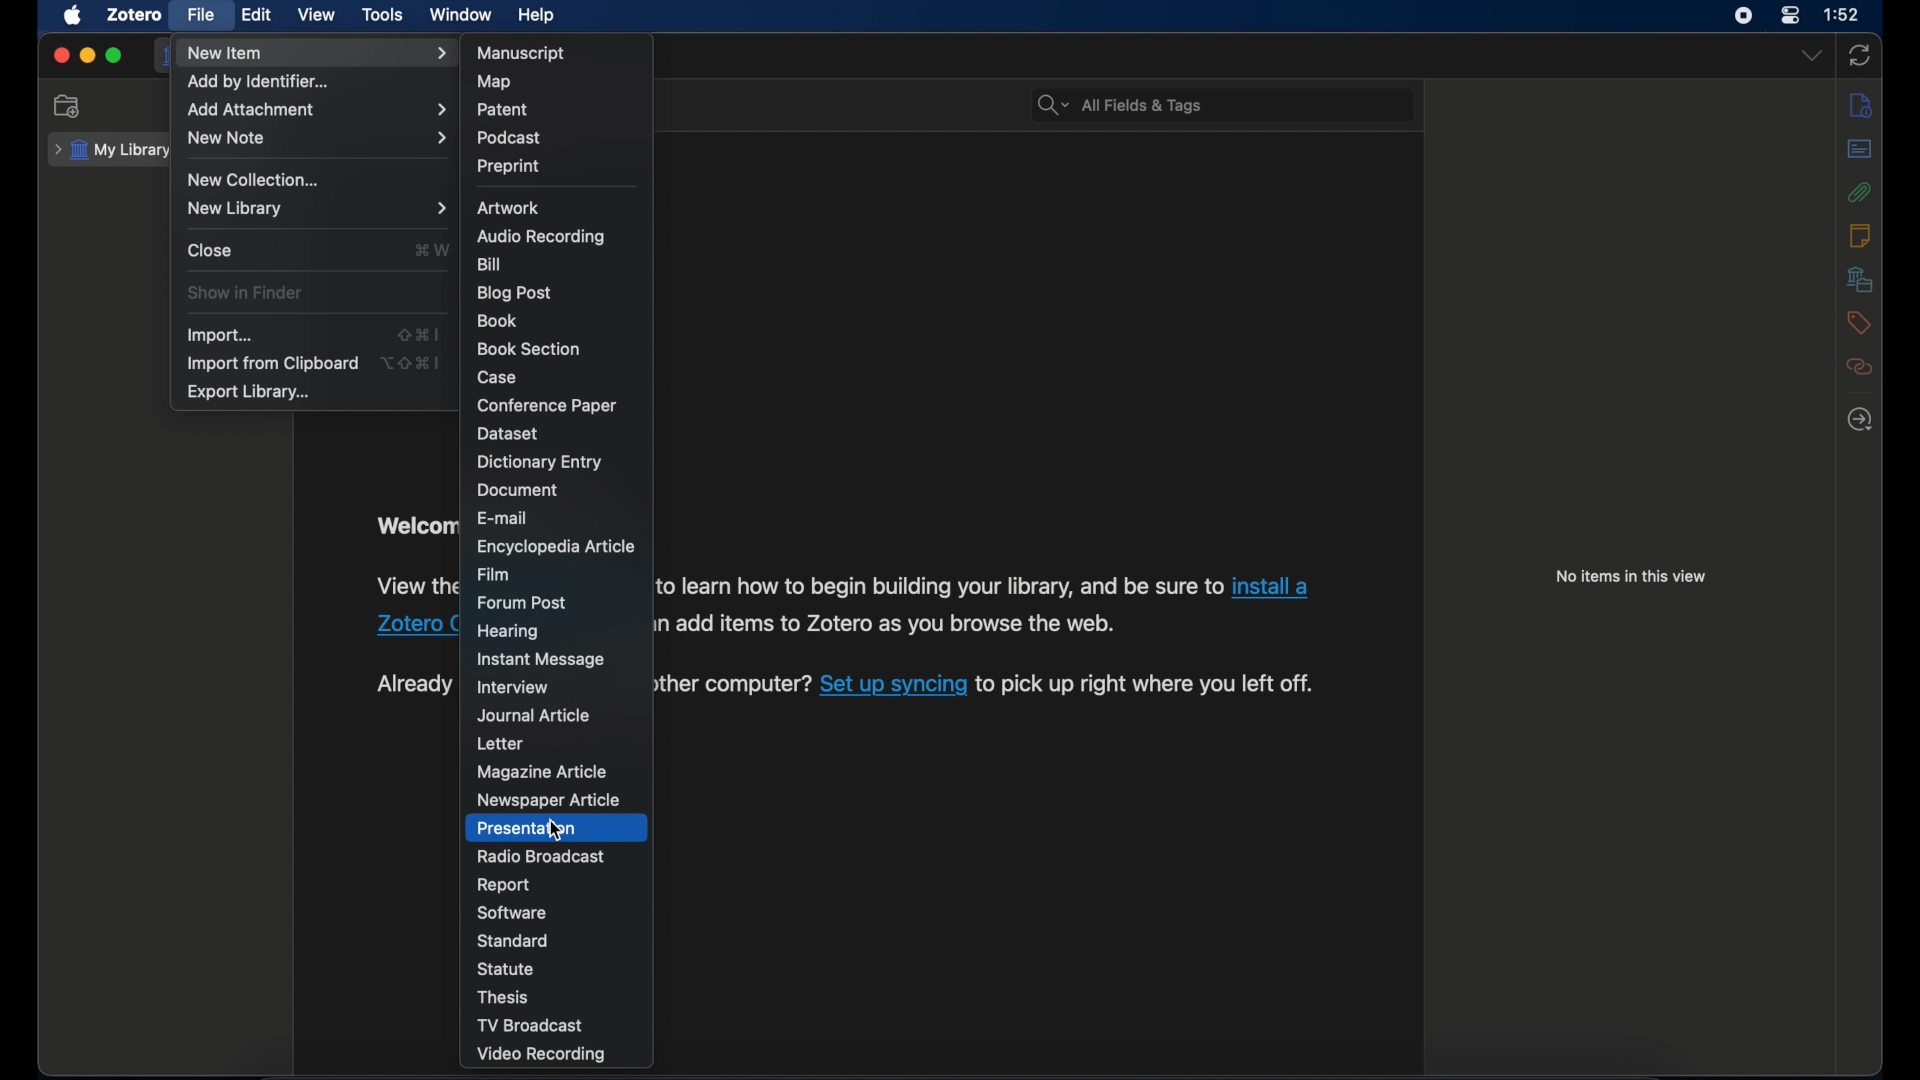 Image resolution: width=1920 pixels, height=1080 pixels. Describe the element at coordinates (497, 320) in the screenshot. I see `book` at that location.